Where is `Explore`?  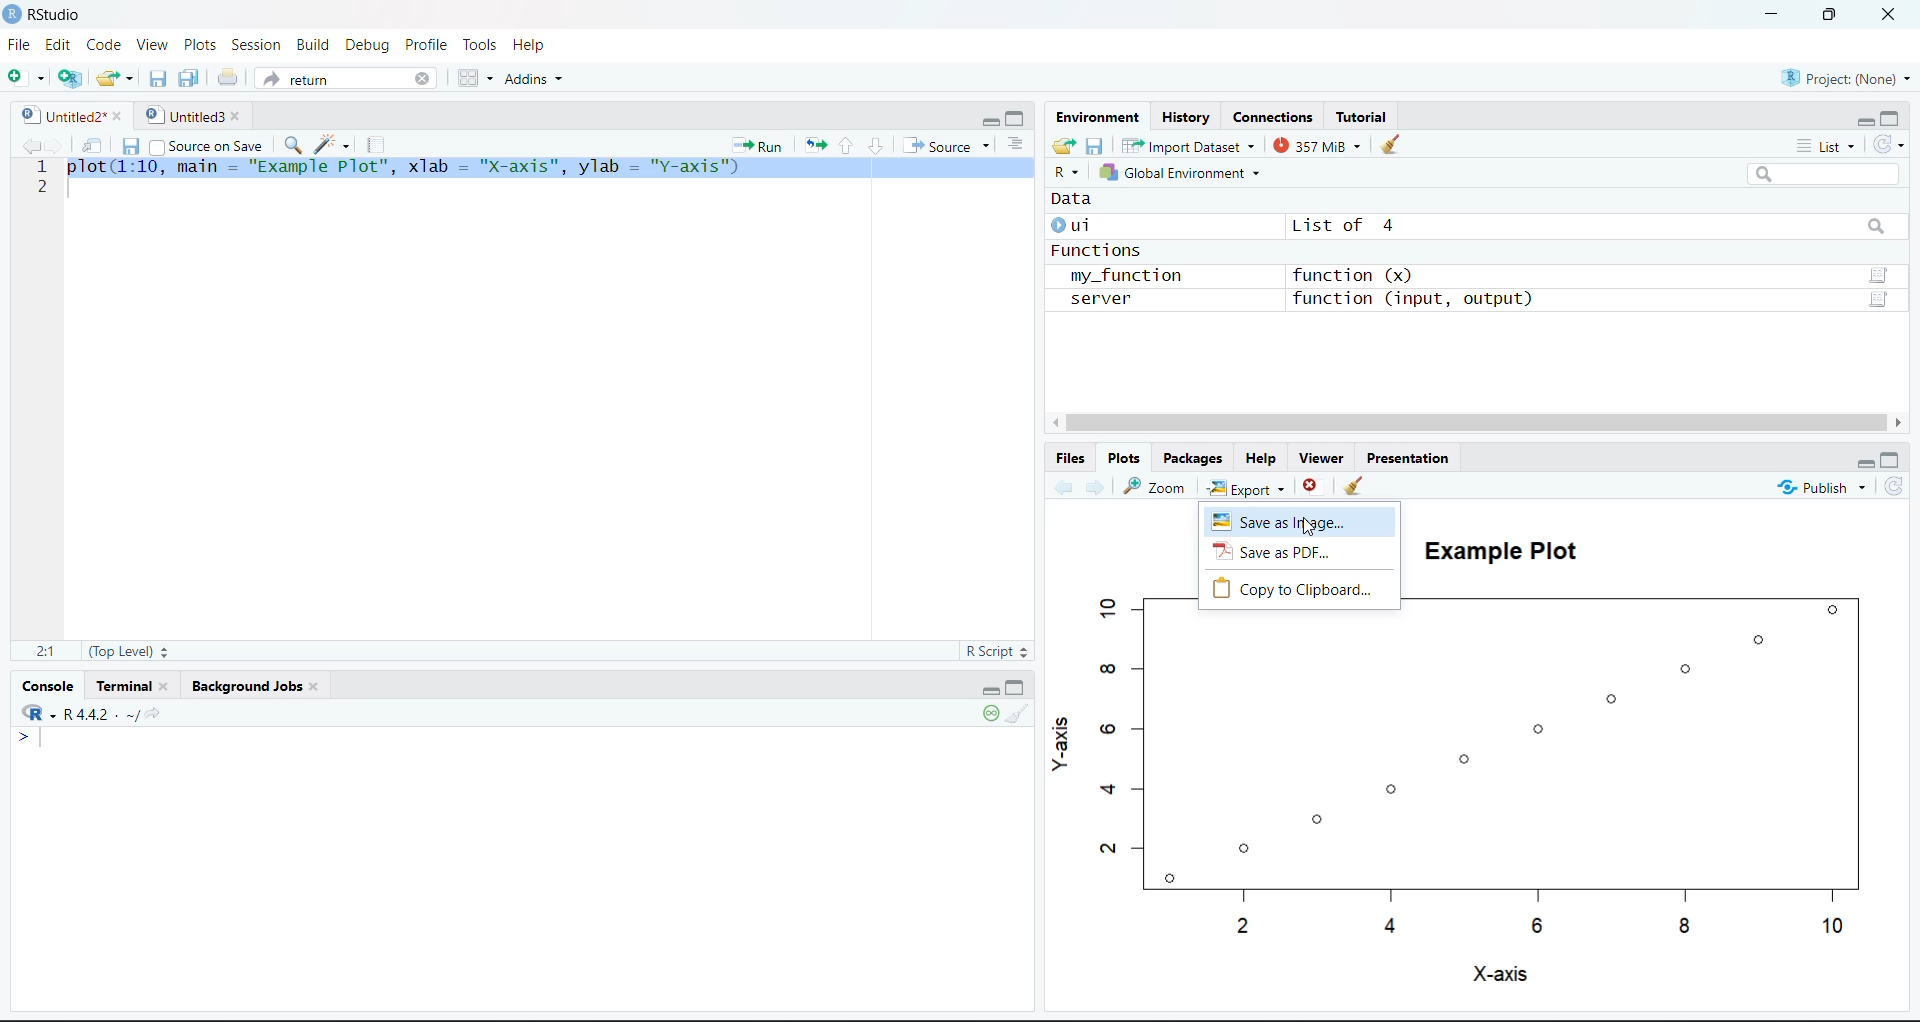
Explore is located at coordinates (1249, 485).